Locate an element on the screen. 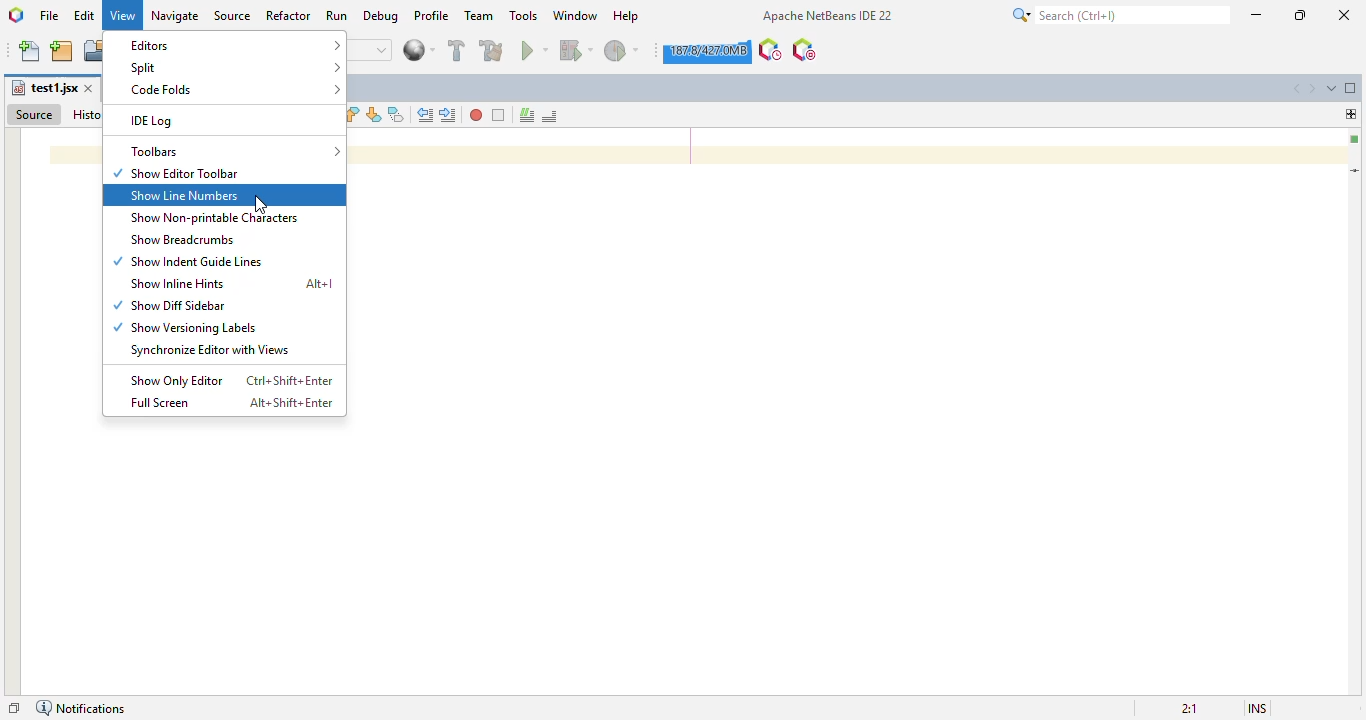 The height and width of the screenshot is (720, 1366). show non-printable characters is located at coordinates (213, 218).